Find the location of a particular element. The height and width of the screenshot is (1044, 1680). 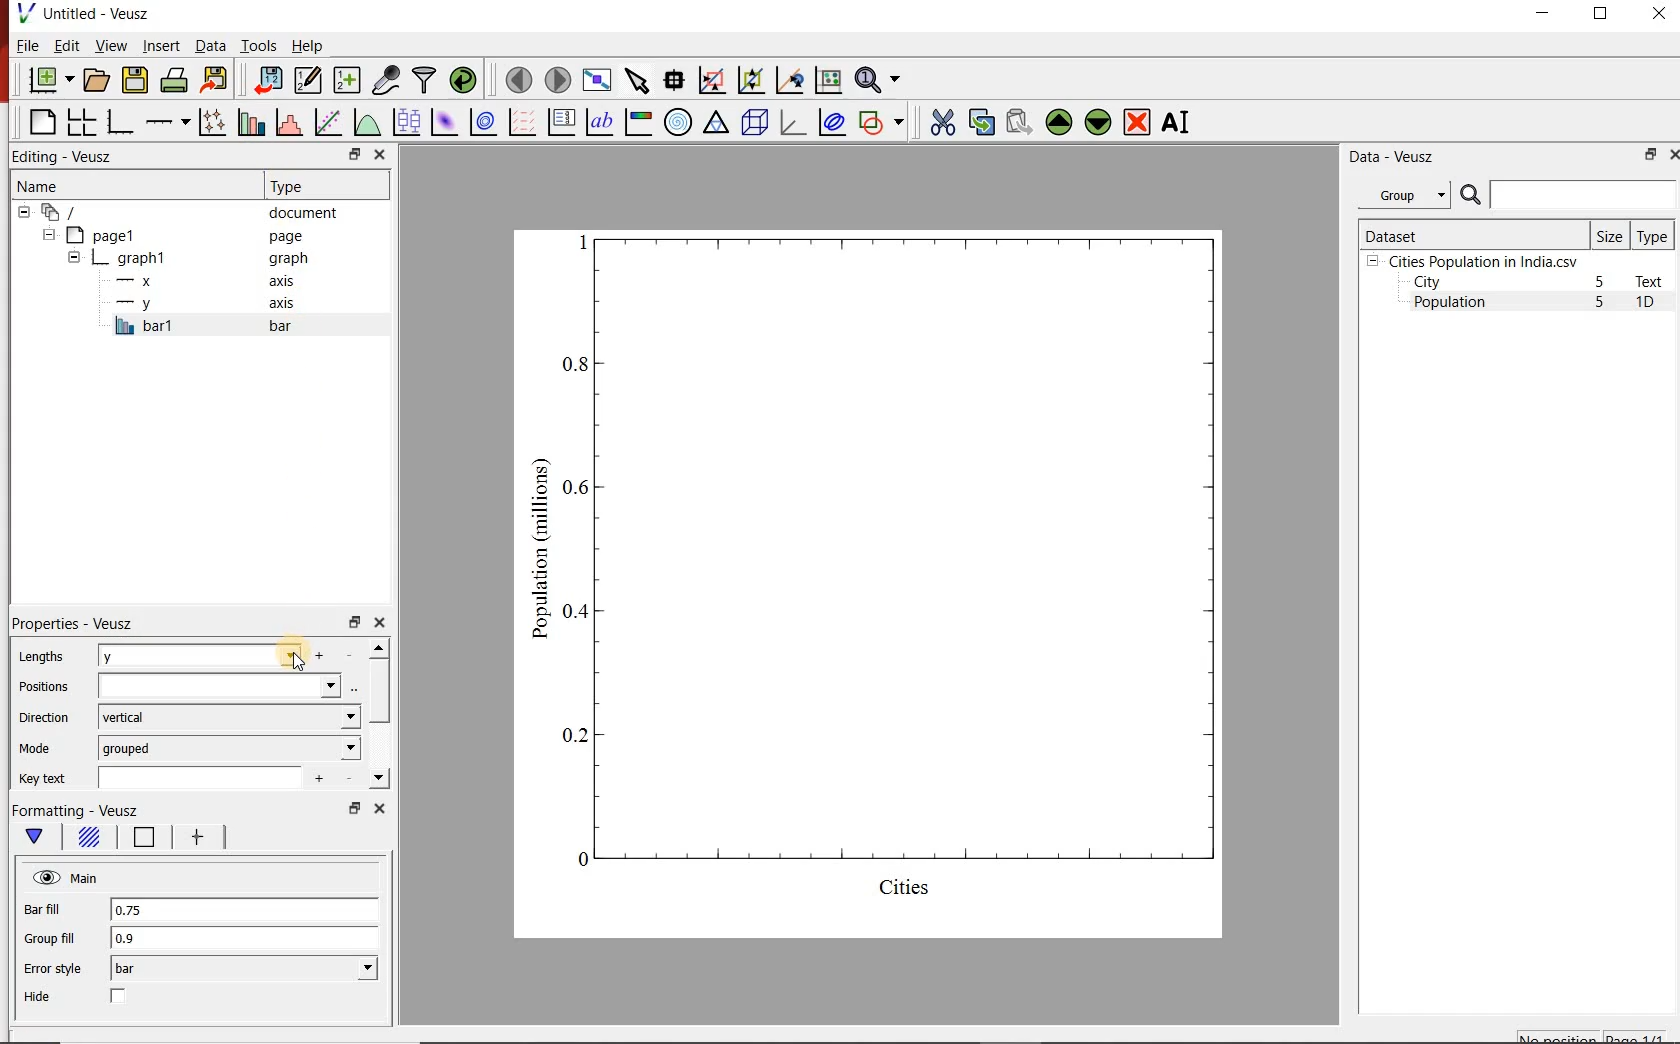

0.9 is located at coordinates (245, 939).